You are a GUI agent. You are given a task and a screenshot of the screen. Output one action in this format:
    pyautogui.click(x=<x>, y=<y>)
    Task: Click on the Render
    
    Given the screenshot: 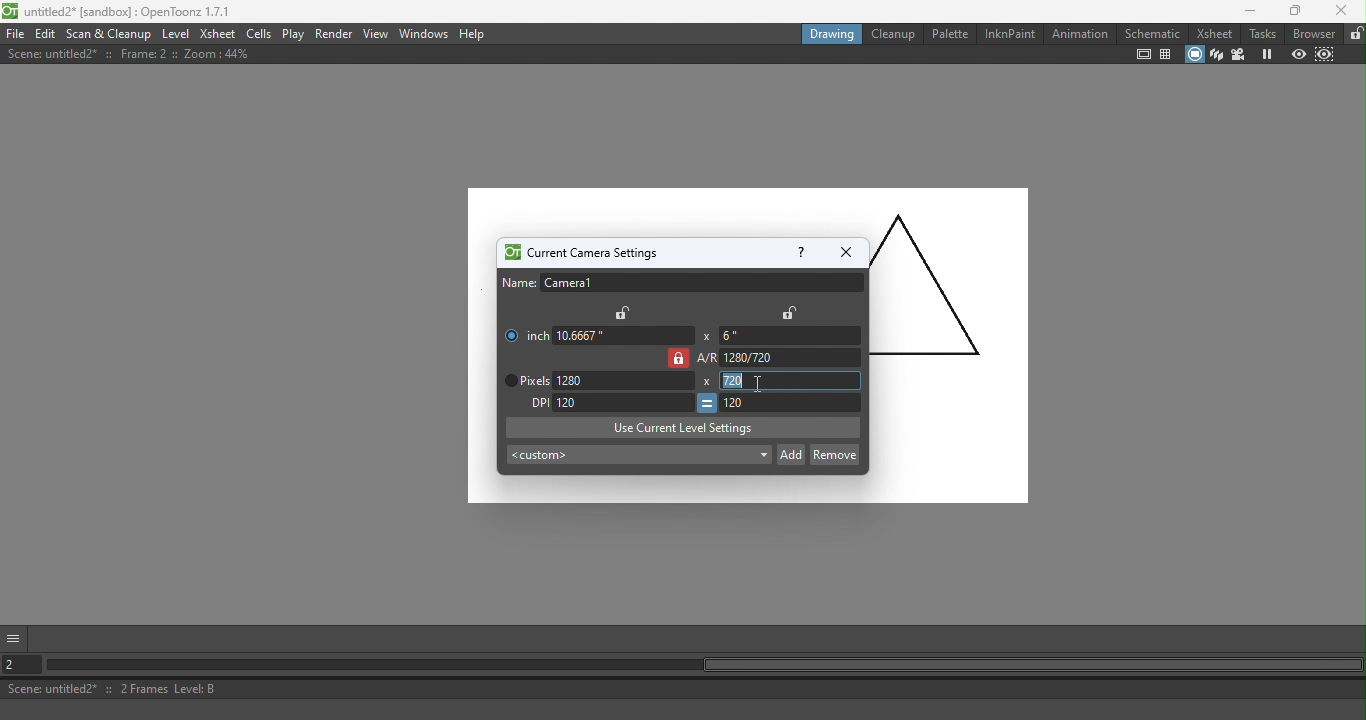 What is the action you would take?
    pyautogui.click(x=335, y=35)
    